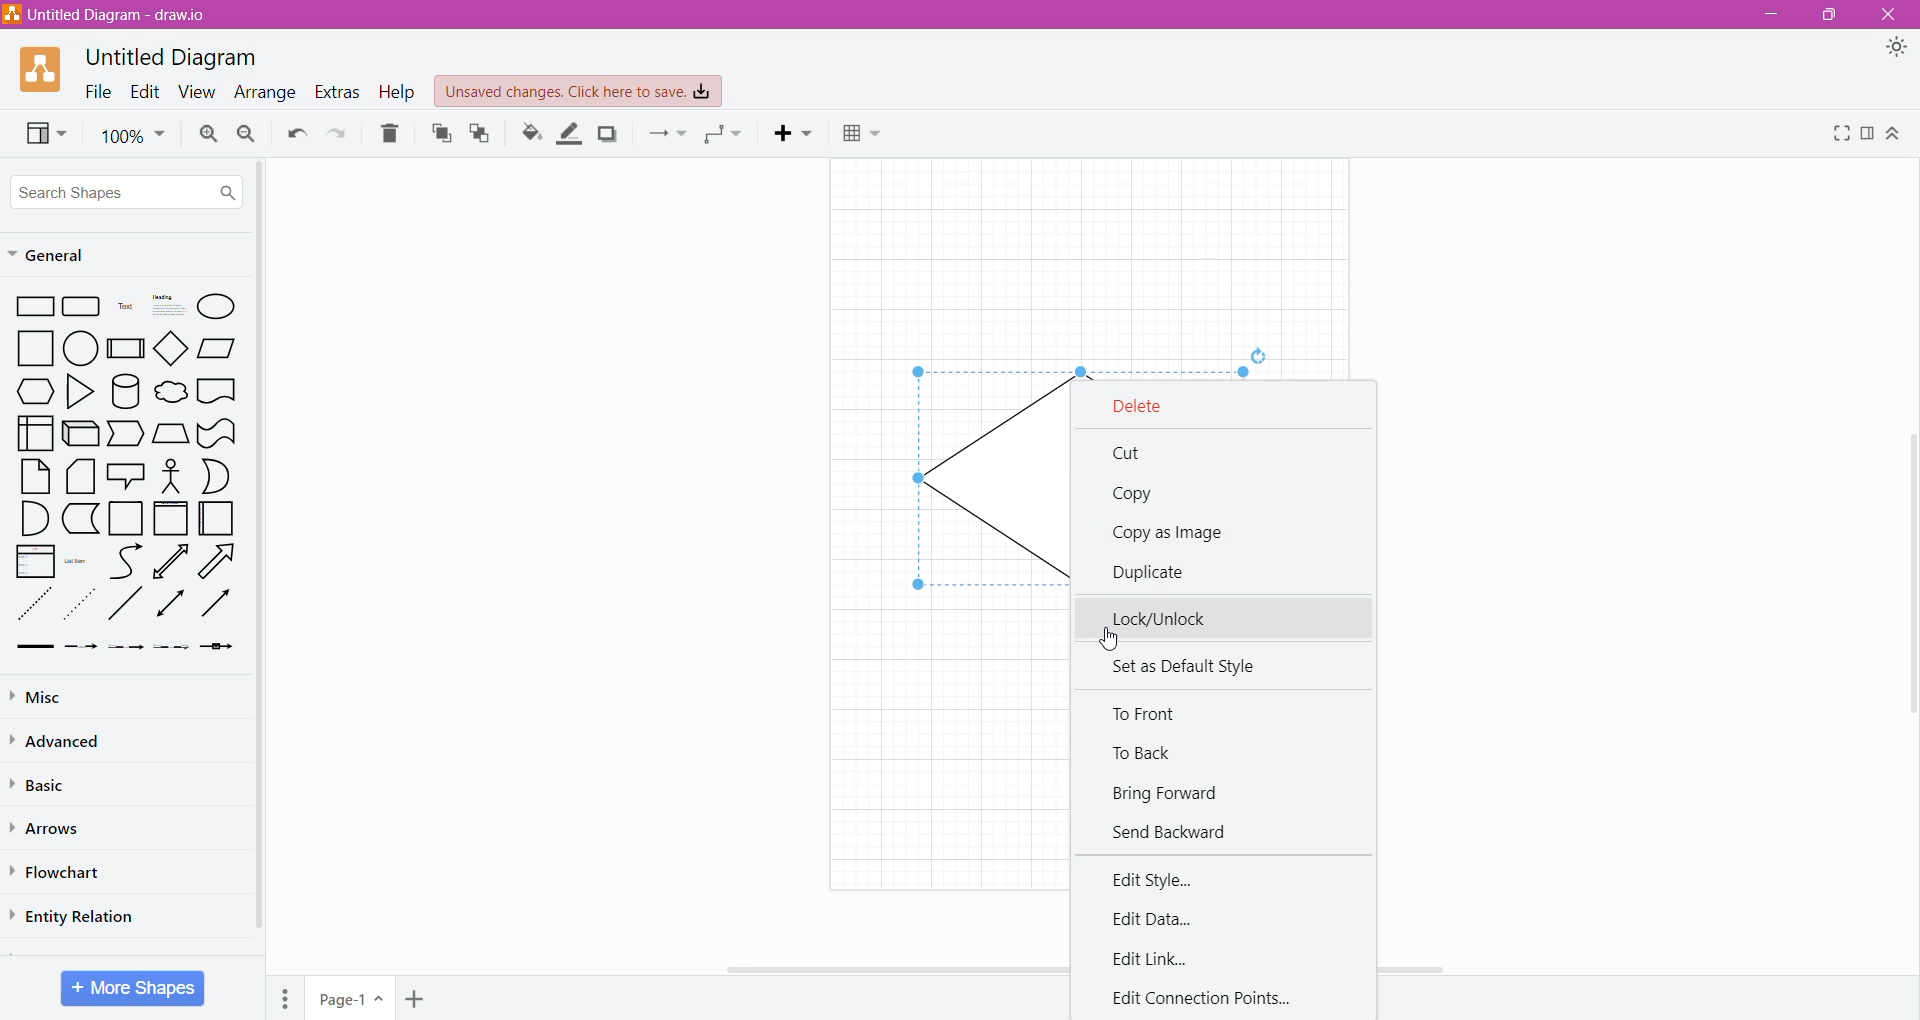 The image size is (1920, 1020). Describe the element at coordinates (578, 91) in the screenshot. I see `Unsaved Changes. Click here to save` at that location.